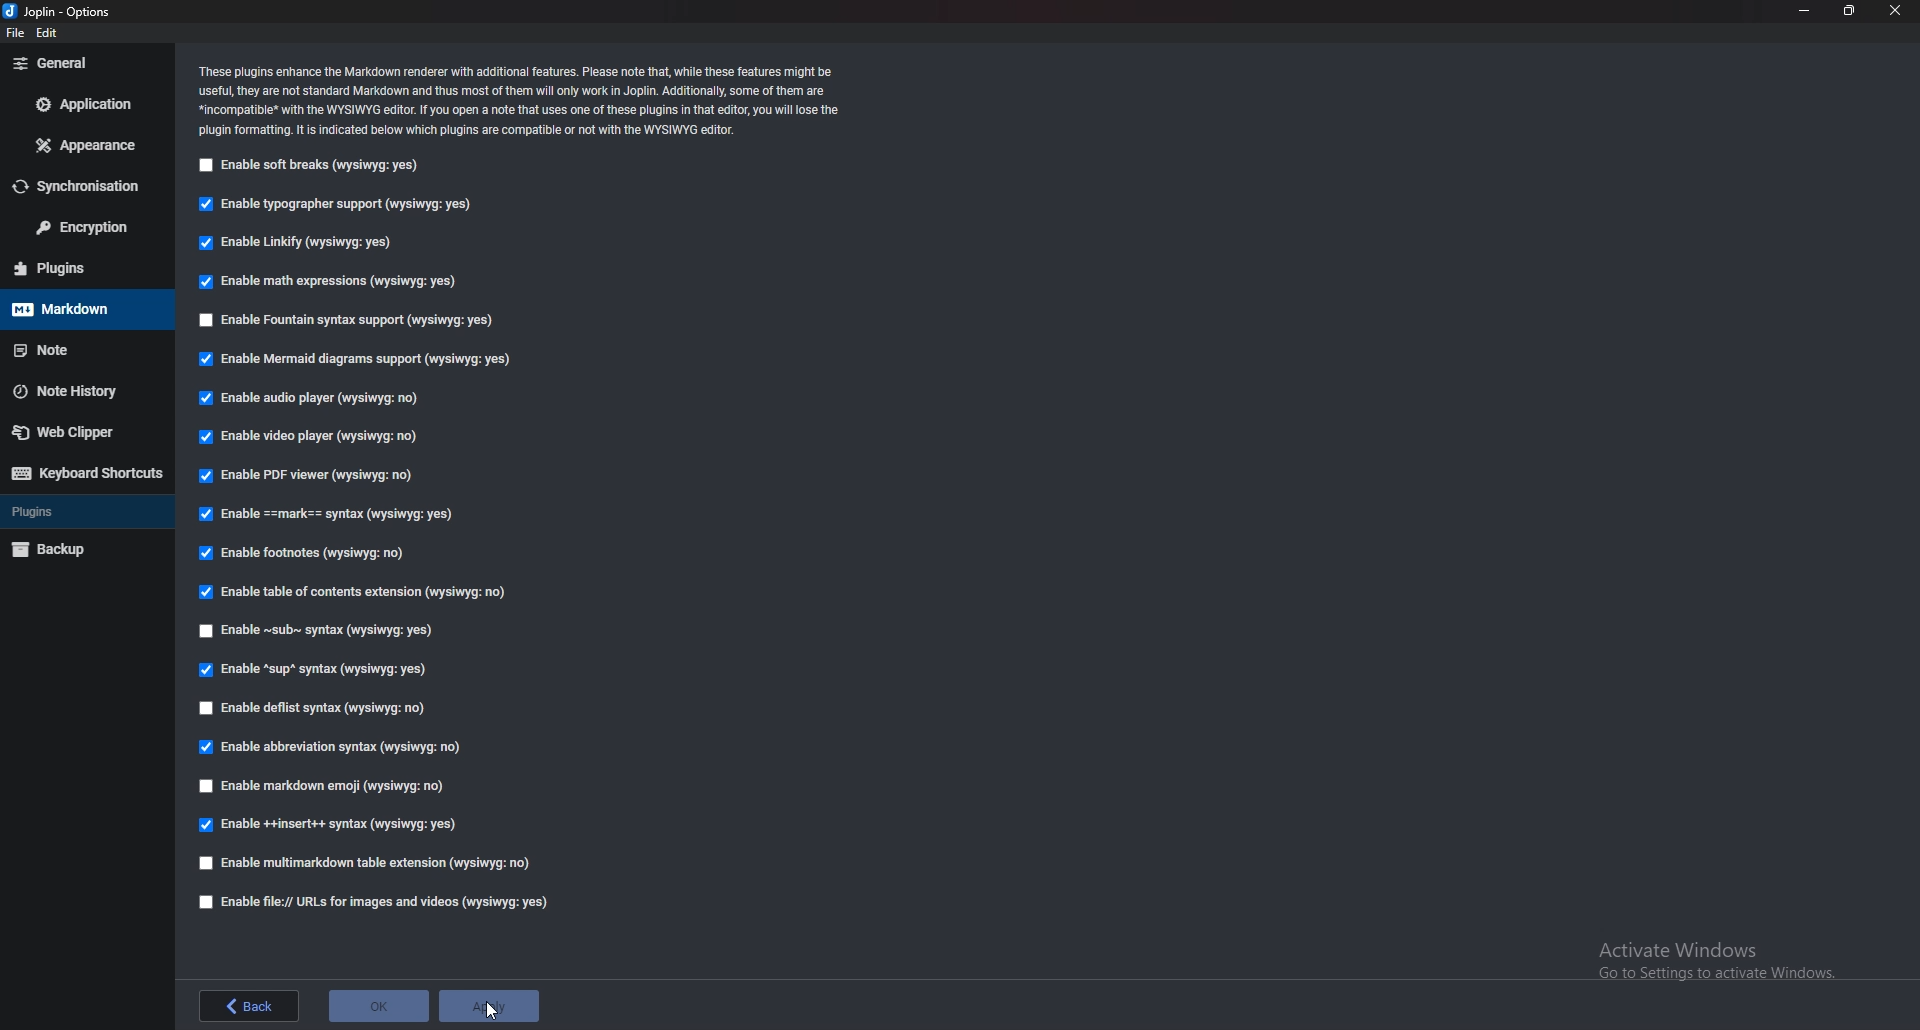 The height and width of the screenshot is (1030, 1920). What do you see at coordinates (494, 1013) in the screenshot?
I see `cursor` at bounding box center [494, 1013].